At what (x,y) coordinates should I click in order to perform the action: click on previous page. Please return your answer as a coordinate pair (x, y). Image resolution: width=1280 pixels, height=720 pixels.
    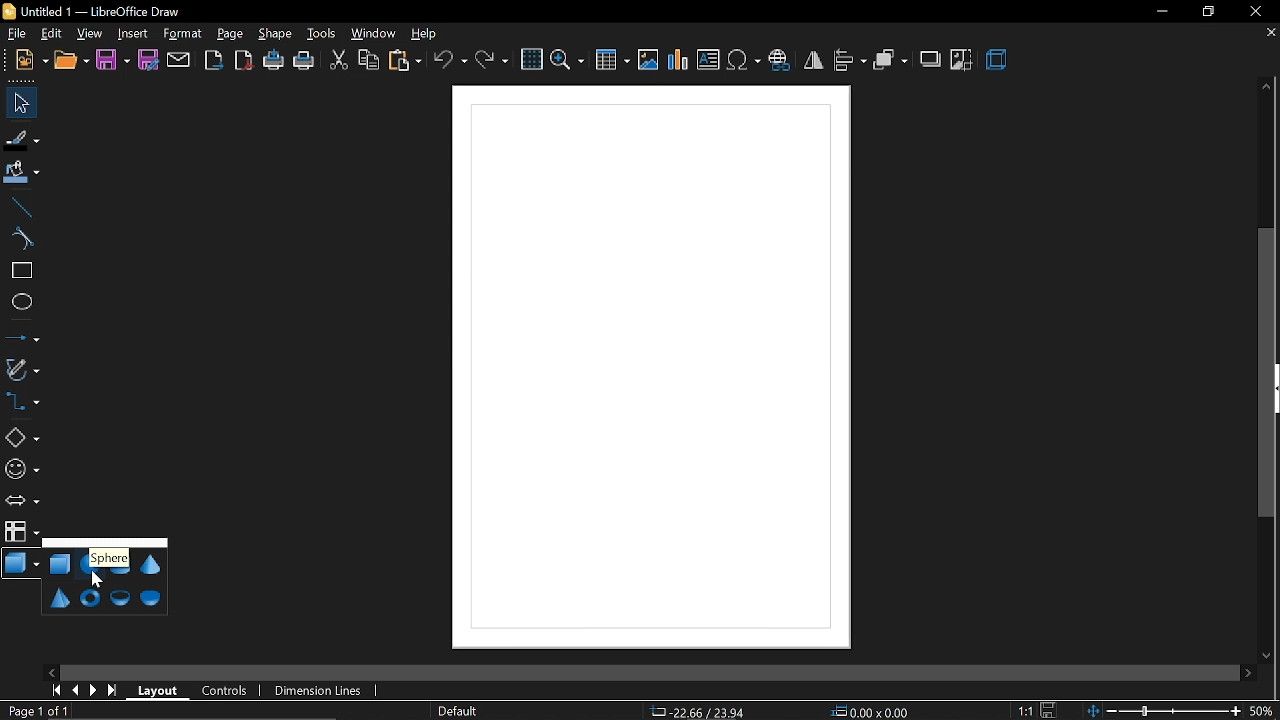
    Looking at the image, I should click on (77, 690).